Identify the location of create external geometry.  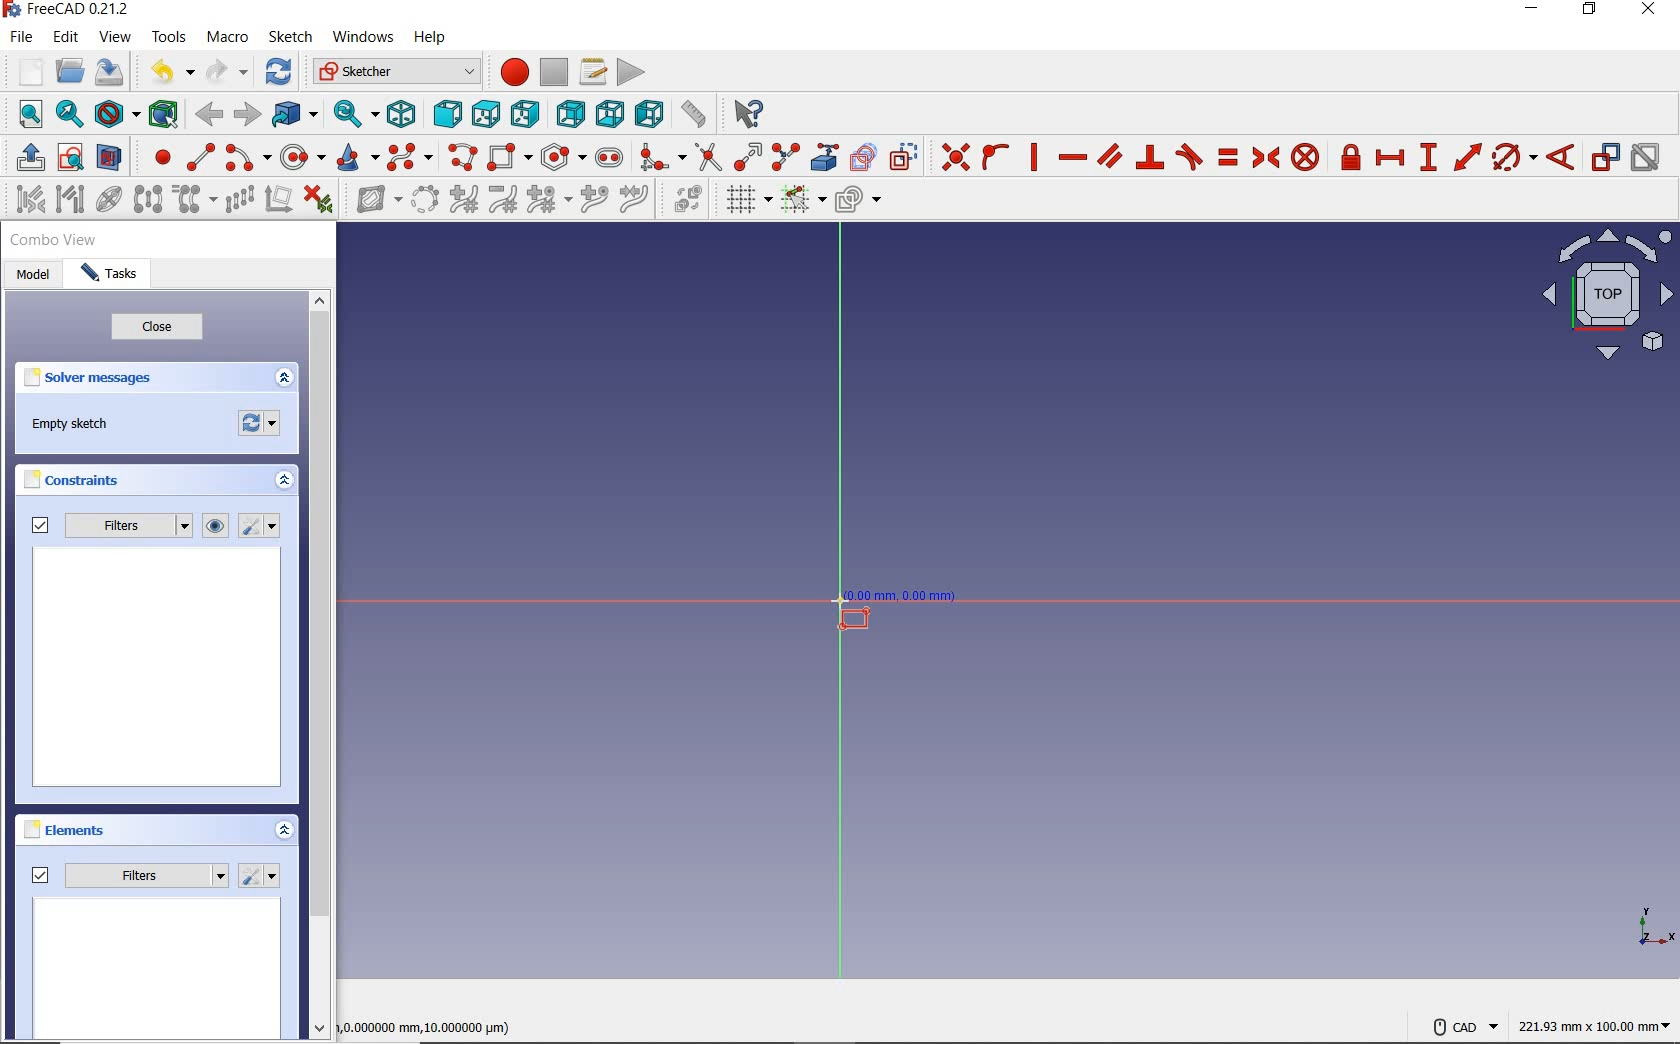
(826, 157).